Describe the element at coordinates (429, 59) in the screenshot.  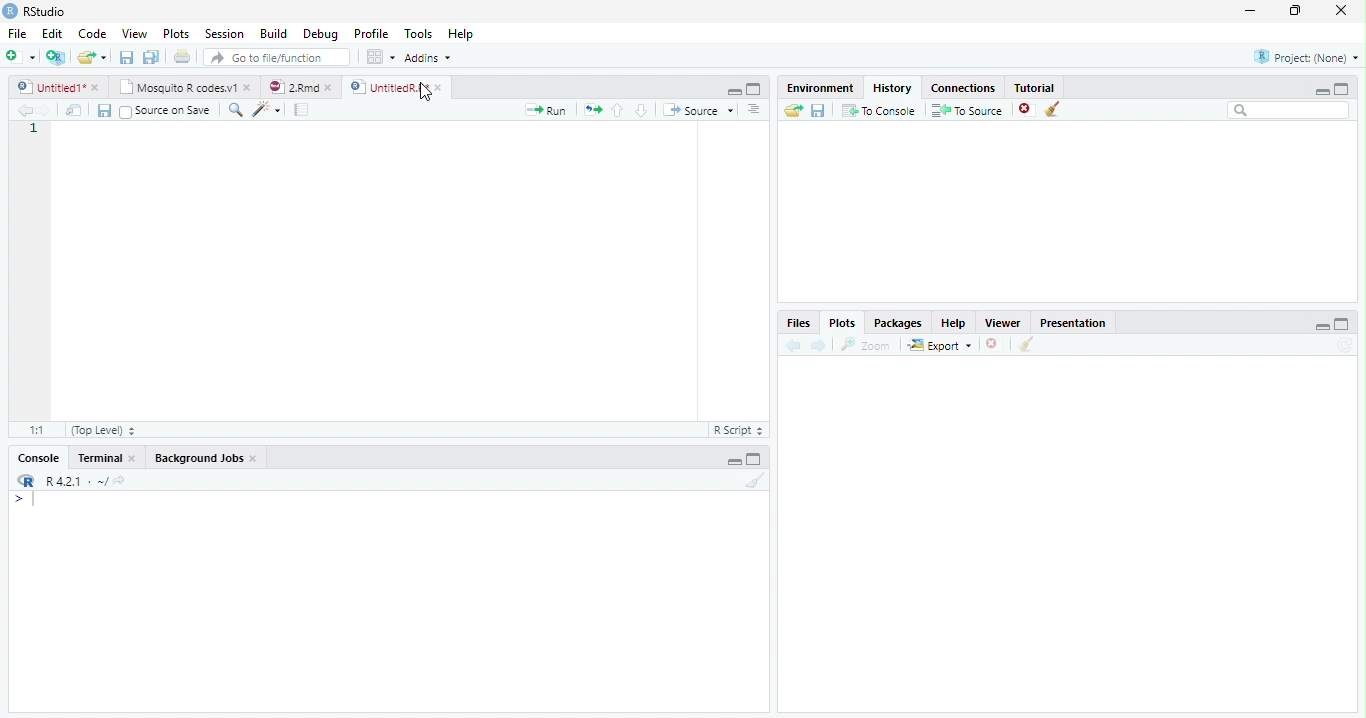
I see `Addins` at that location.